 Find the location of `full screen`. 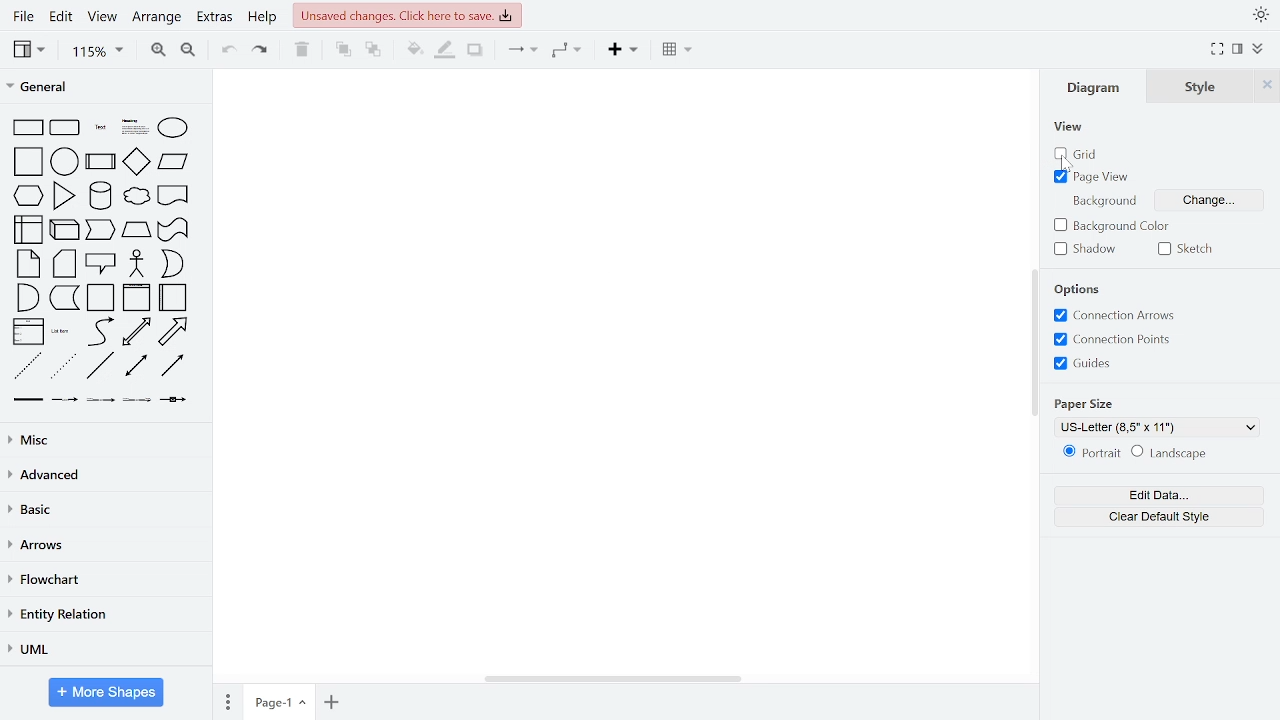

full screen is located at coordinates (1218, 49).